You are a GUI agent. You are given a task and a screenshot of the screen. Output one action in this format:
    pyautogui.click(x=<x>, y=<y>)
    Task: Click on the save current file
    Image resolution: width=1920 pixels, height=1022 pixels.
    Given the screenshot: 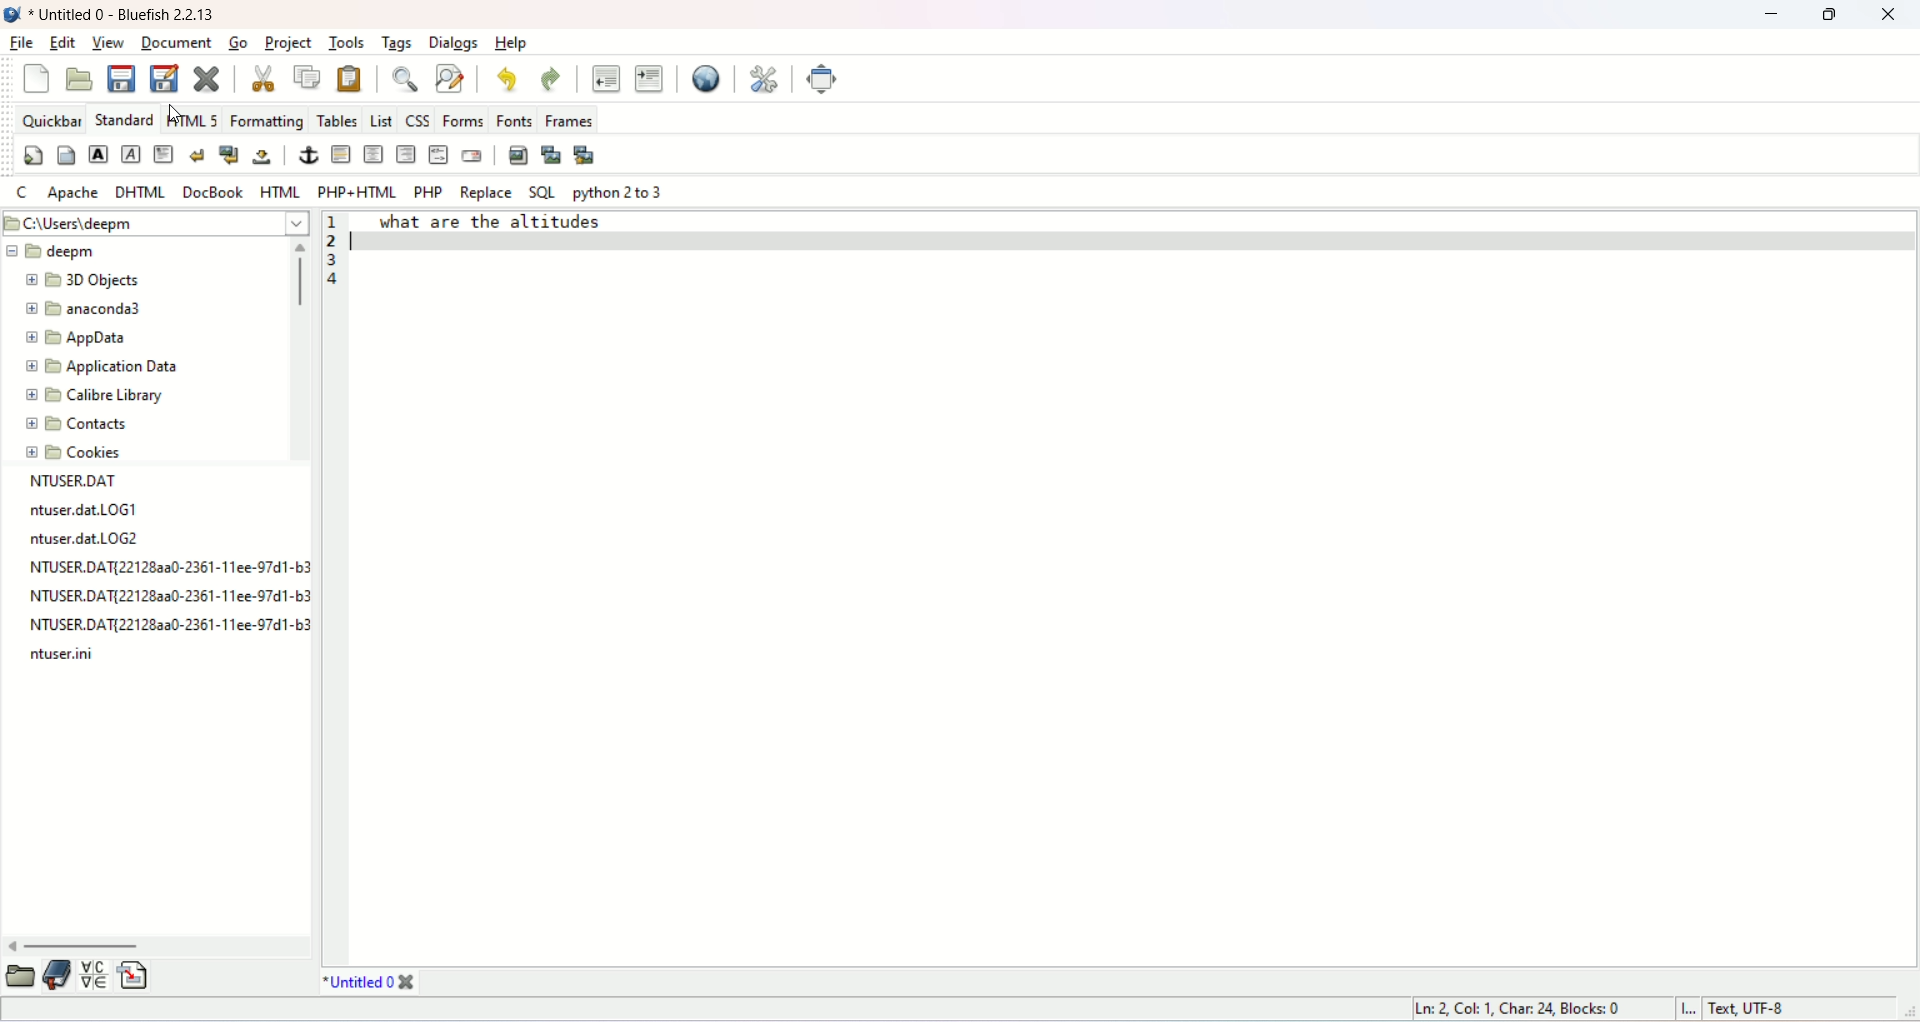 What is the action you would take?
    pyautogui.click(x=119, y=78)
    